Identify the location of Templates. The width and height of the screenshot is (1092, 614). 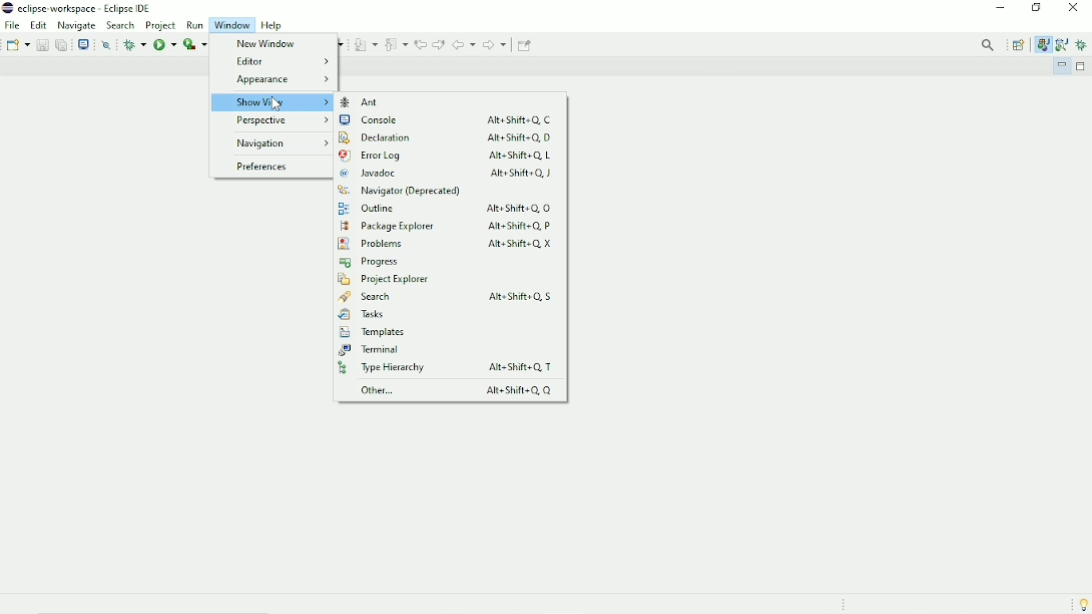
(372, 333).